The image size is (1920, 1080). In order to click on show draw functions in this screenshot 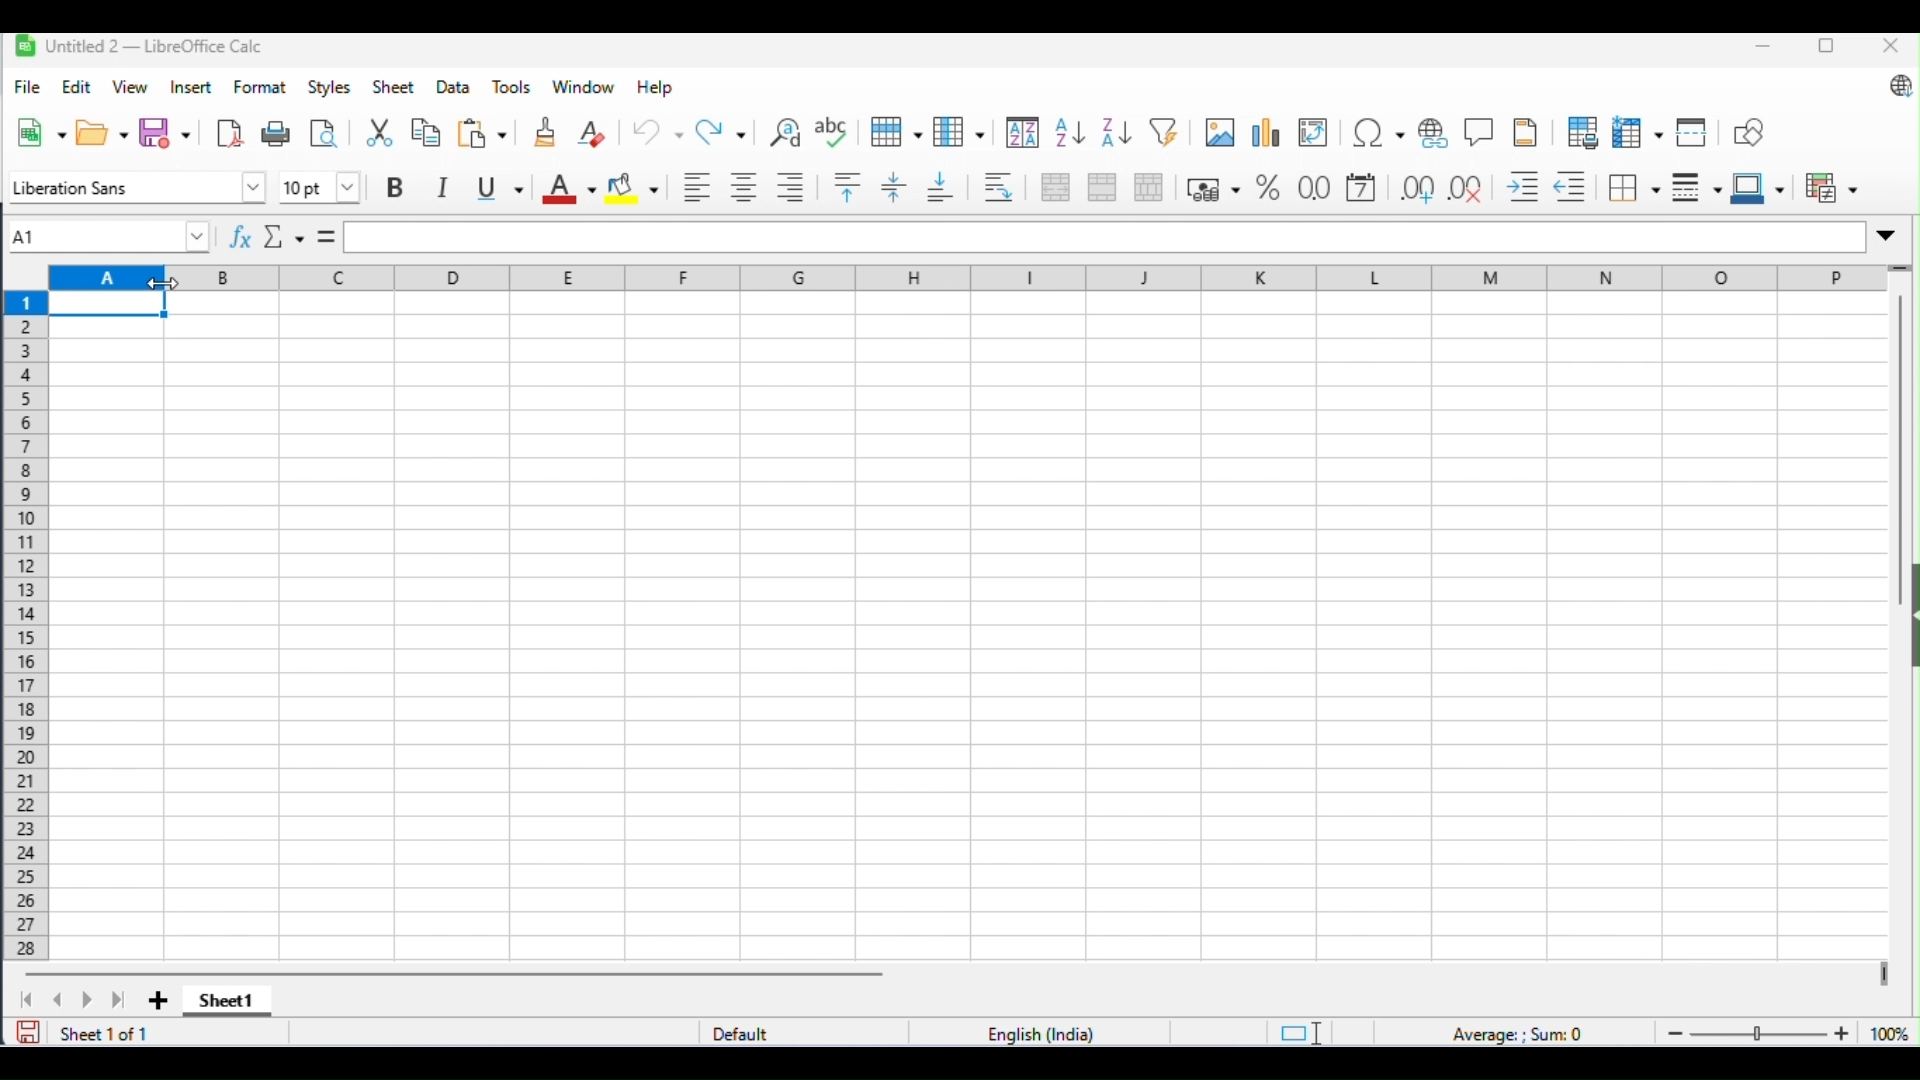, I will do `click(1748, 130)`.